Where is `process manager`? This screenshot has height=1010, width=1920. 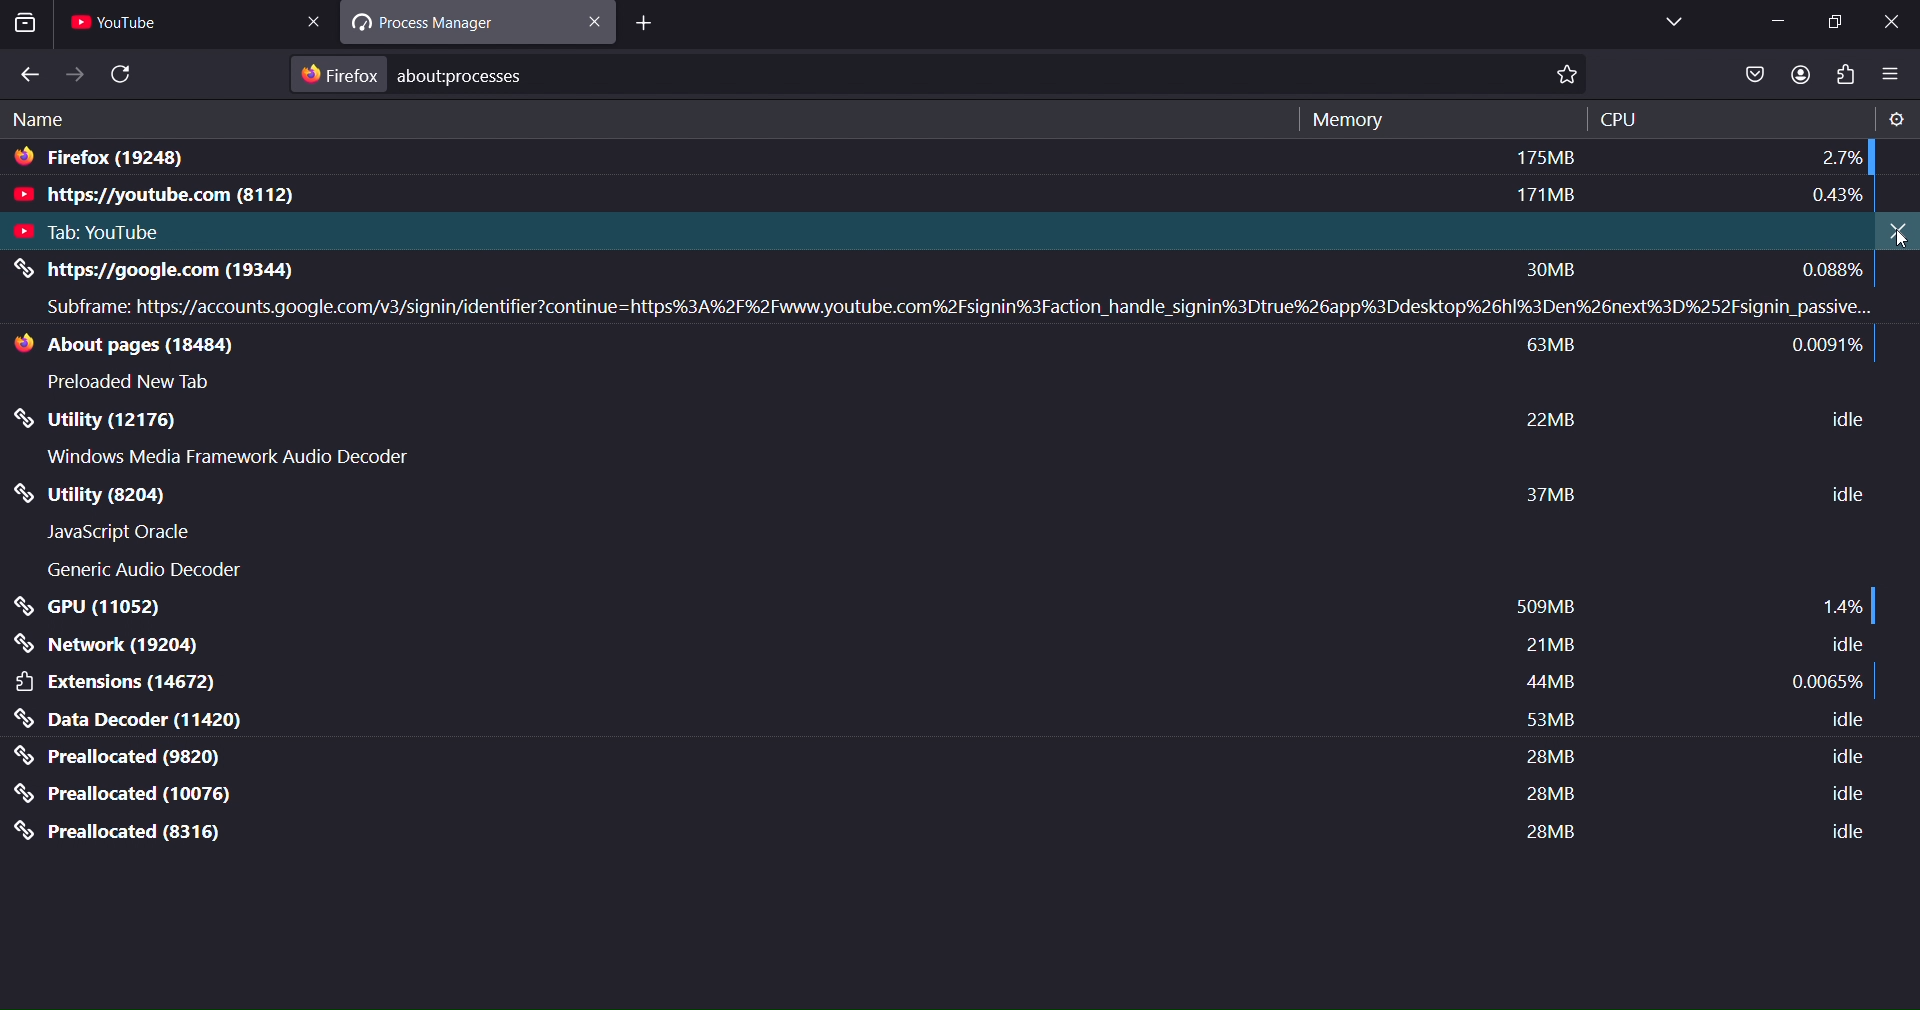
process manager is located at coordinates (445, 25).